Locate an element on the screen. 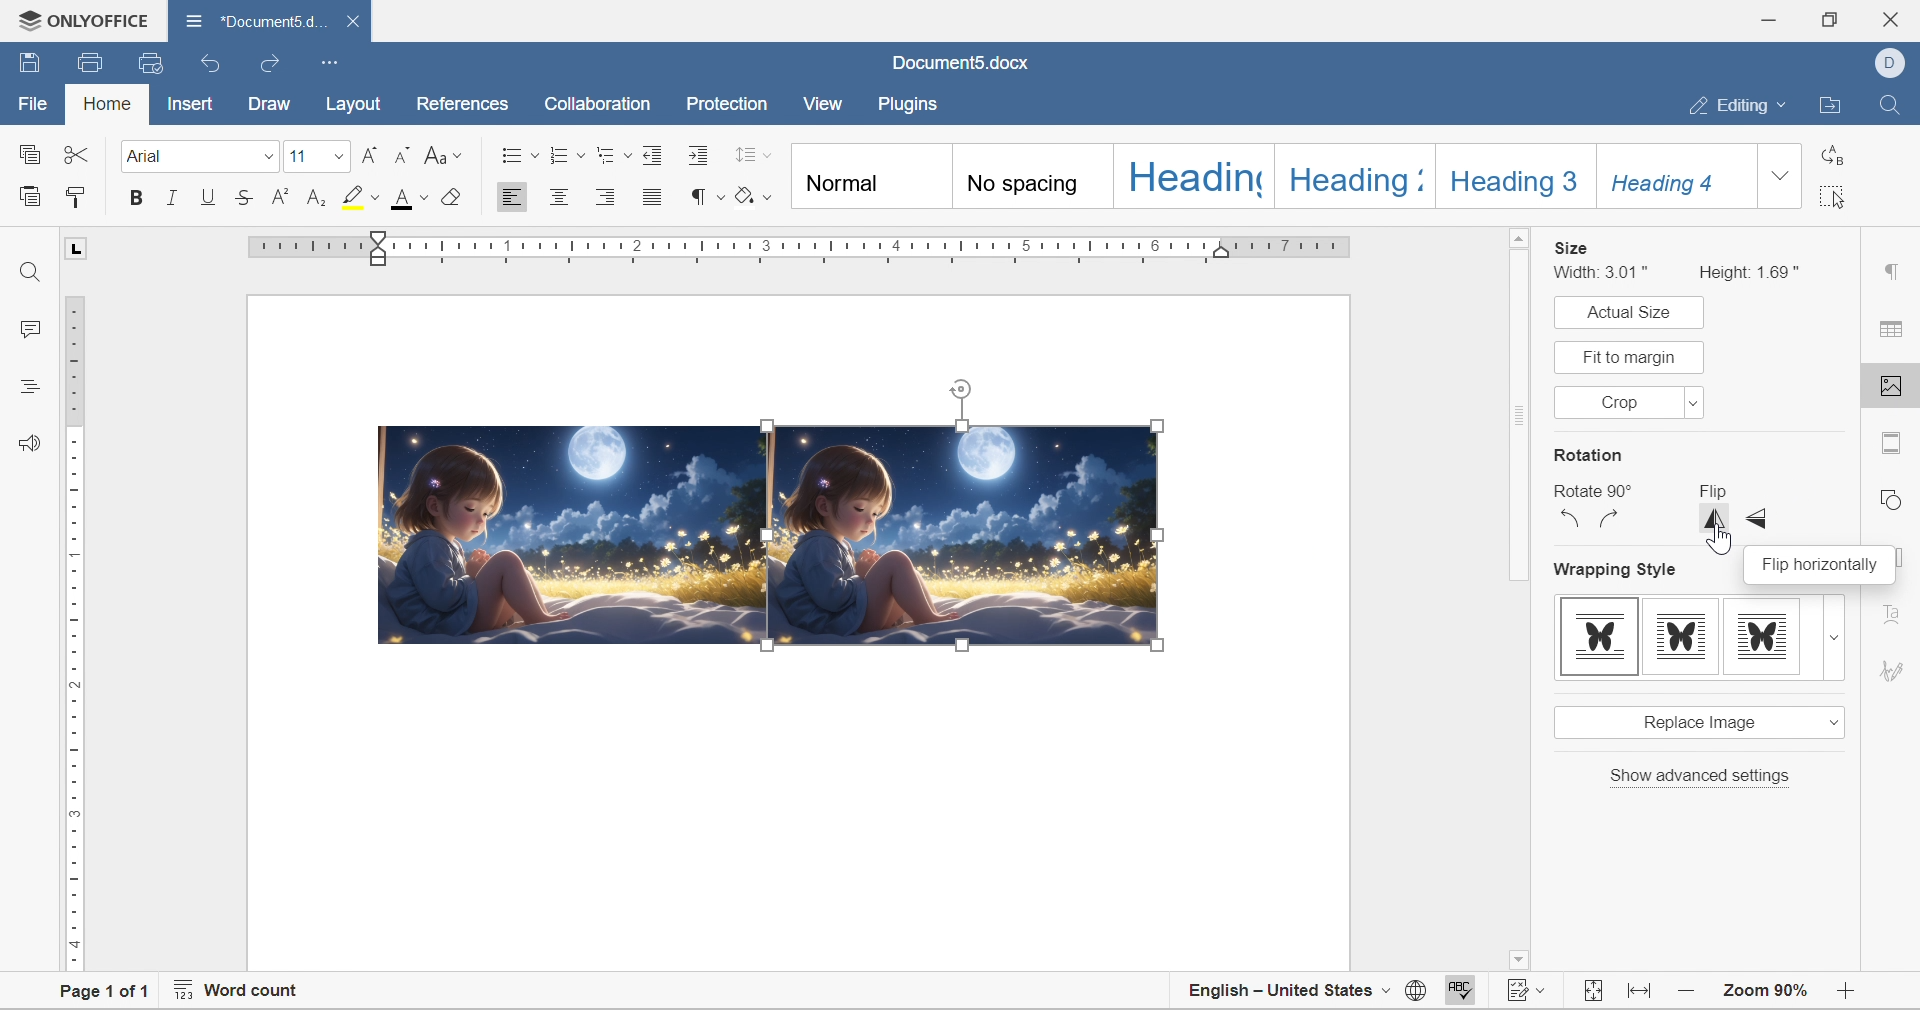  quick print is located at coordinates (155, 61).